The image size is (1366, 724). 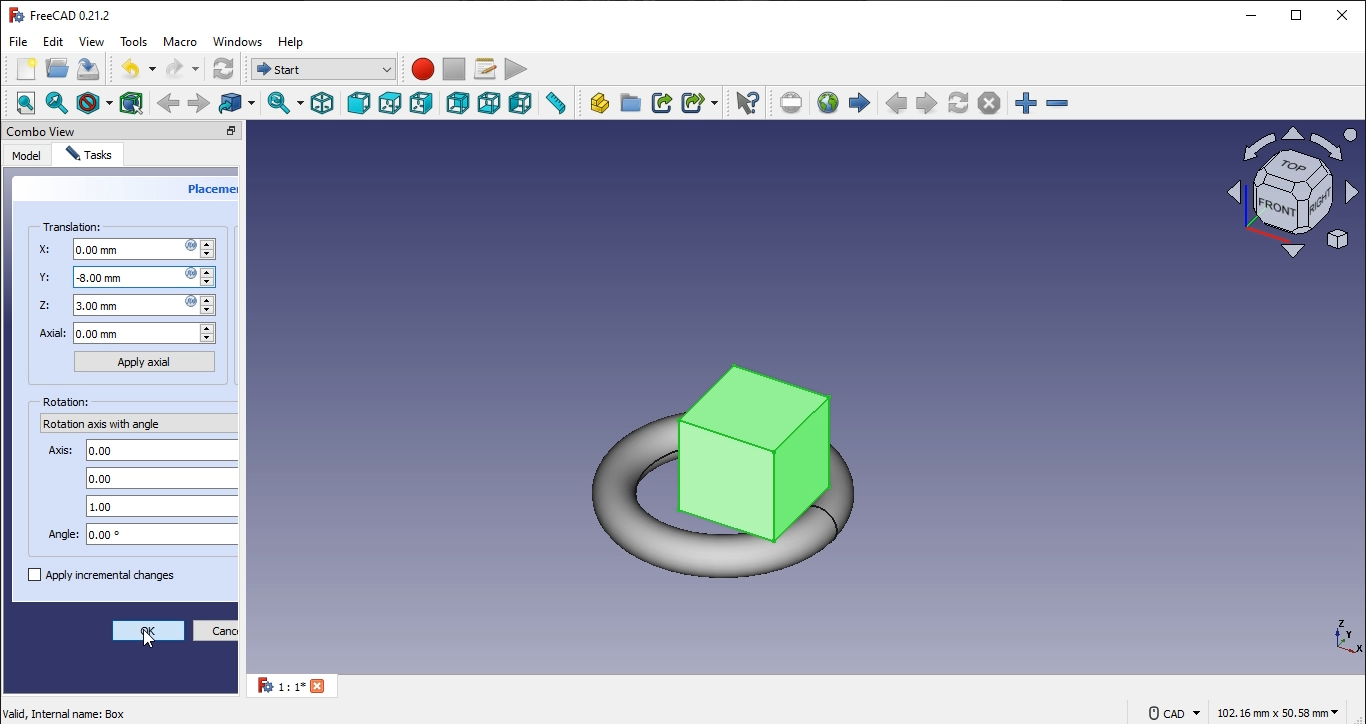 What do you see at coordinates (423, 70) in the screenshot?
I see `macro recording` at bounding box center [423, 70].